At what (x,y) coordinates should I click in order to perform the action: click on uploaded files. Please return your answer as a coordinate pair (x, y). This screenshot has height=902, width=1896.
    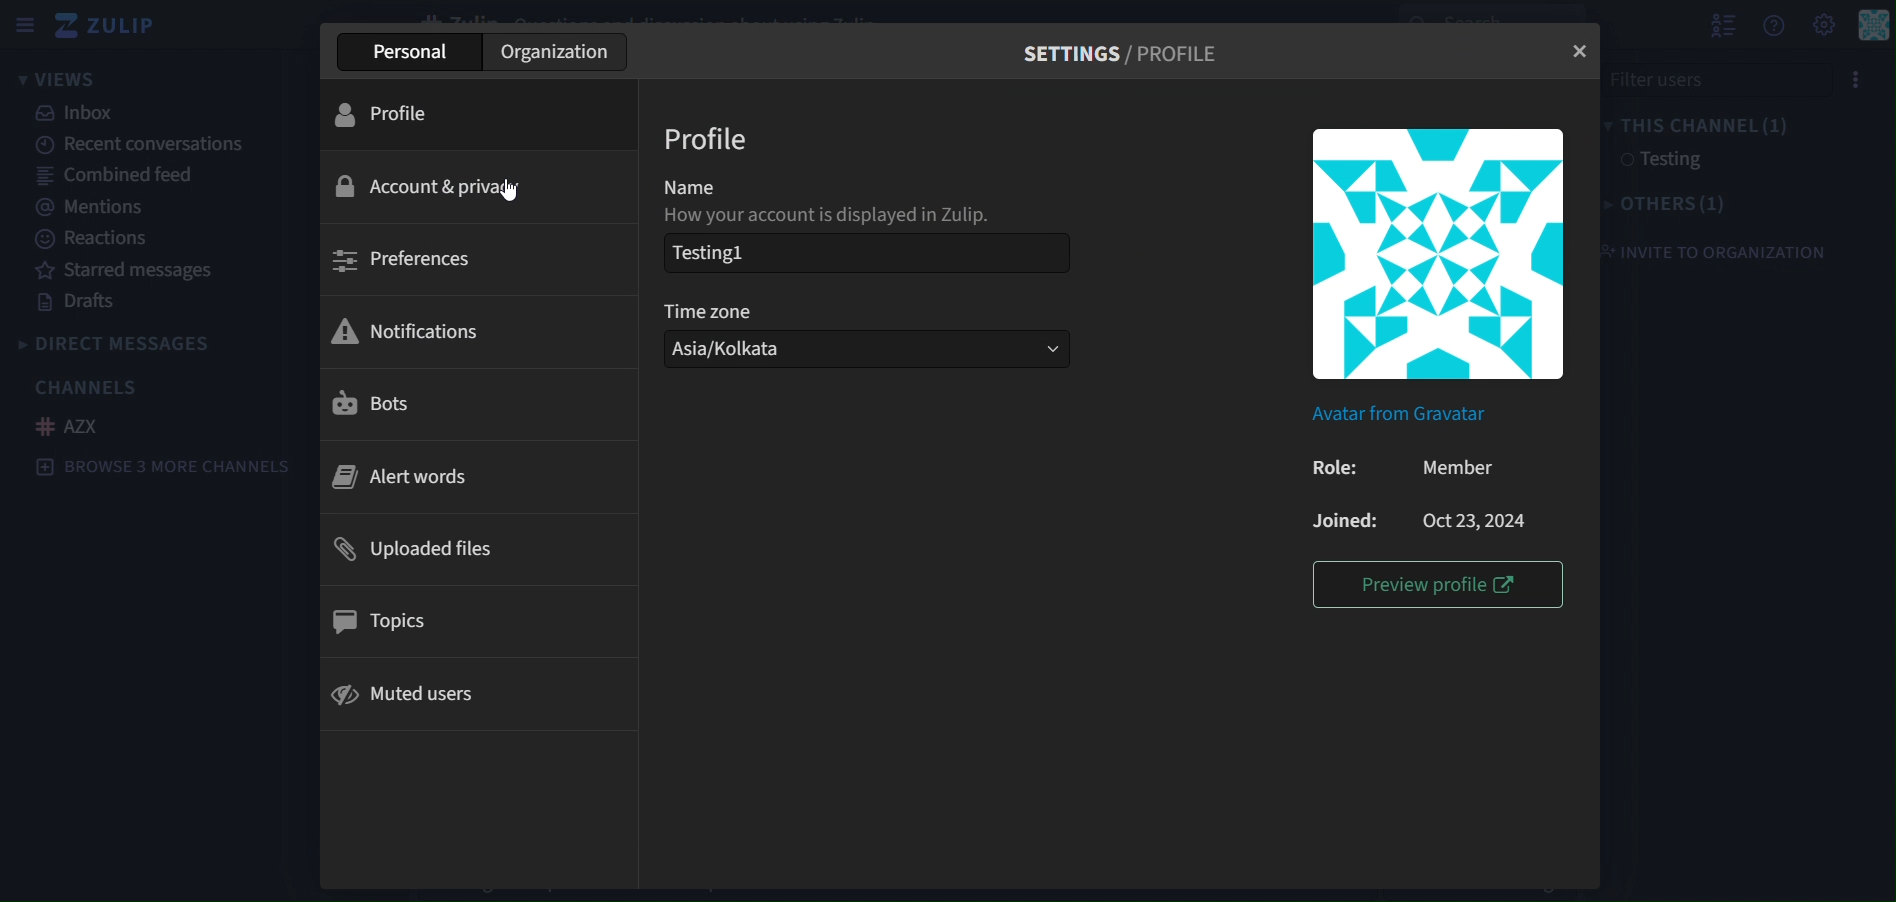
    Looking at the image, I should click on (417, 547).